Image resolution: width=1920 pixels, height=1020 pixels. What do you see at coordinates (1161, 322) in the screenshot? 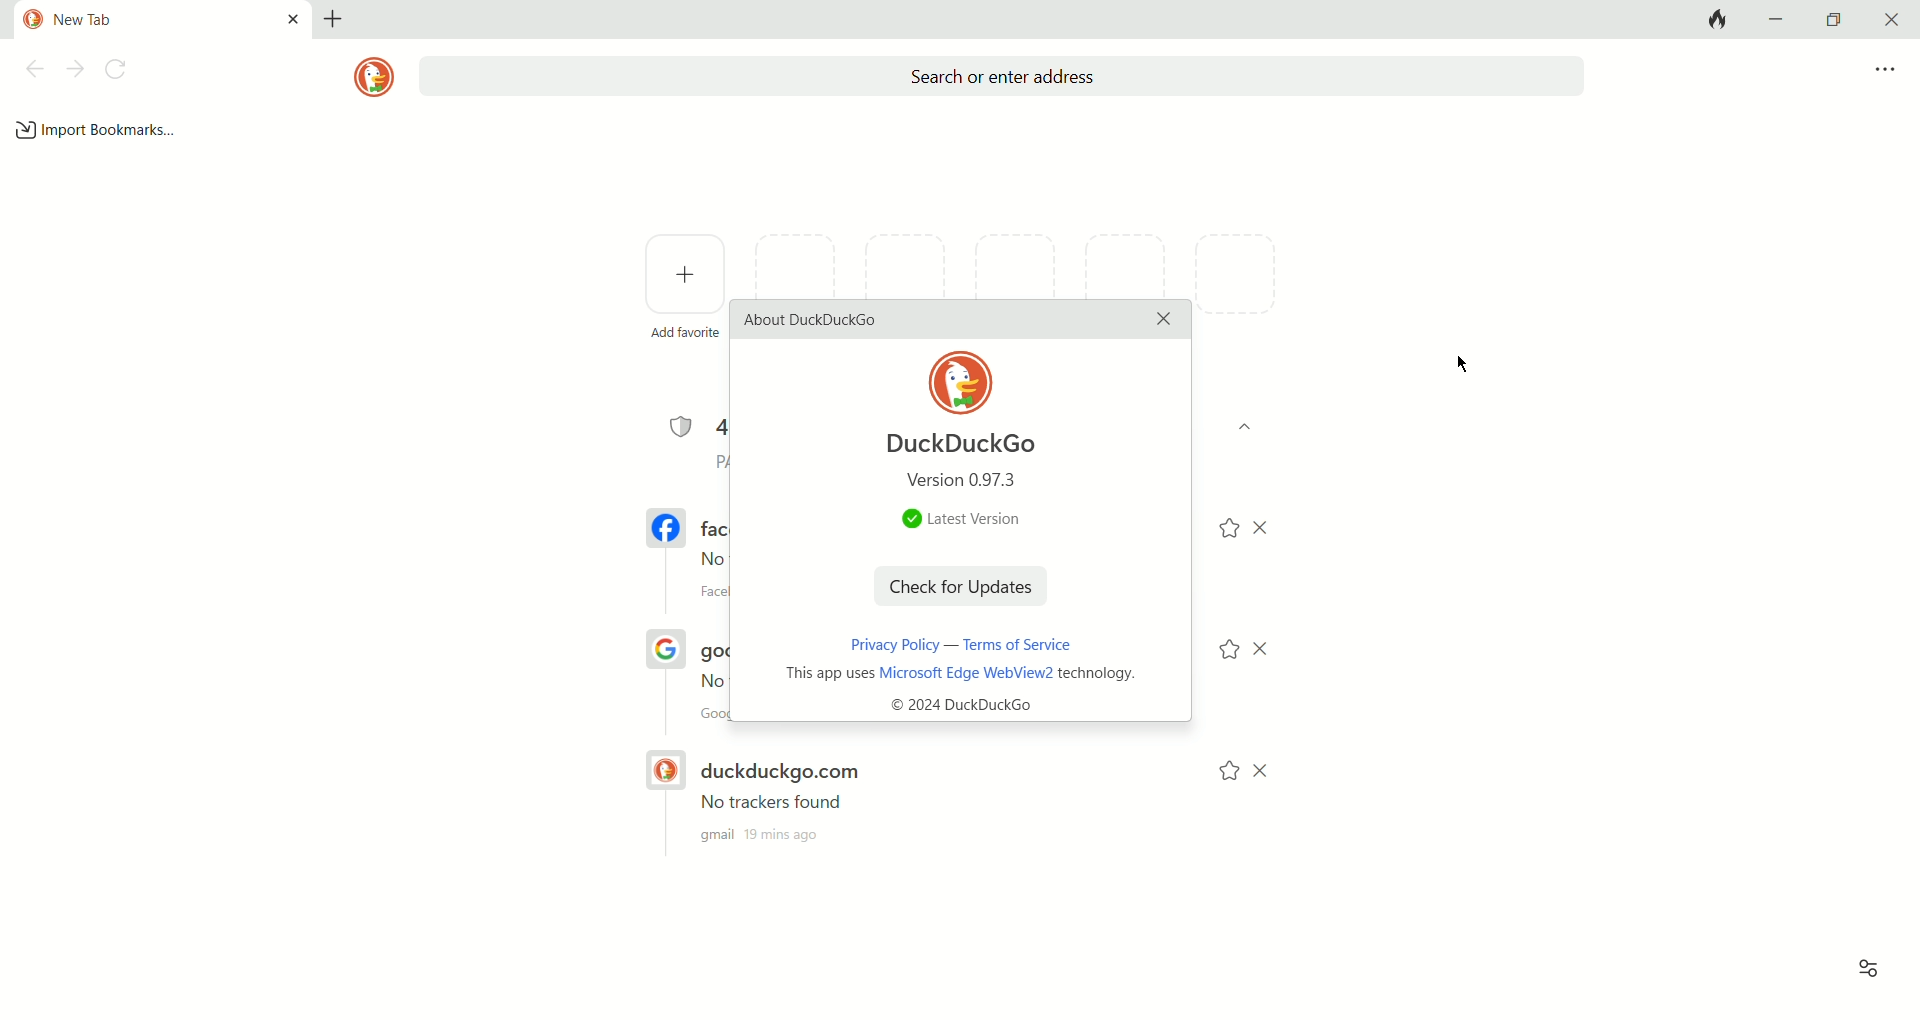
I see `close` at bounding box center [1161, 322].